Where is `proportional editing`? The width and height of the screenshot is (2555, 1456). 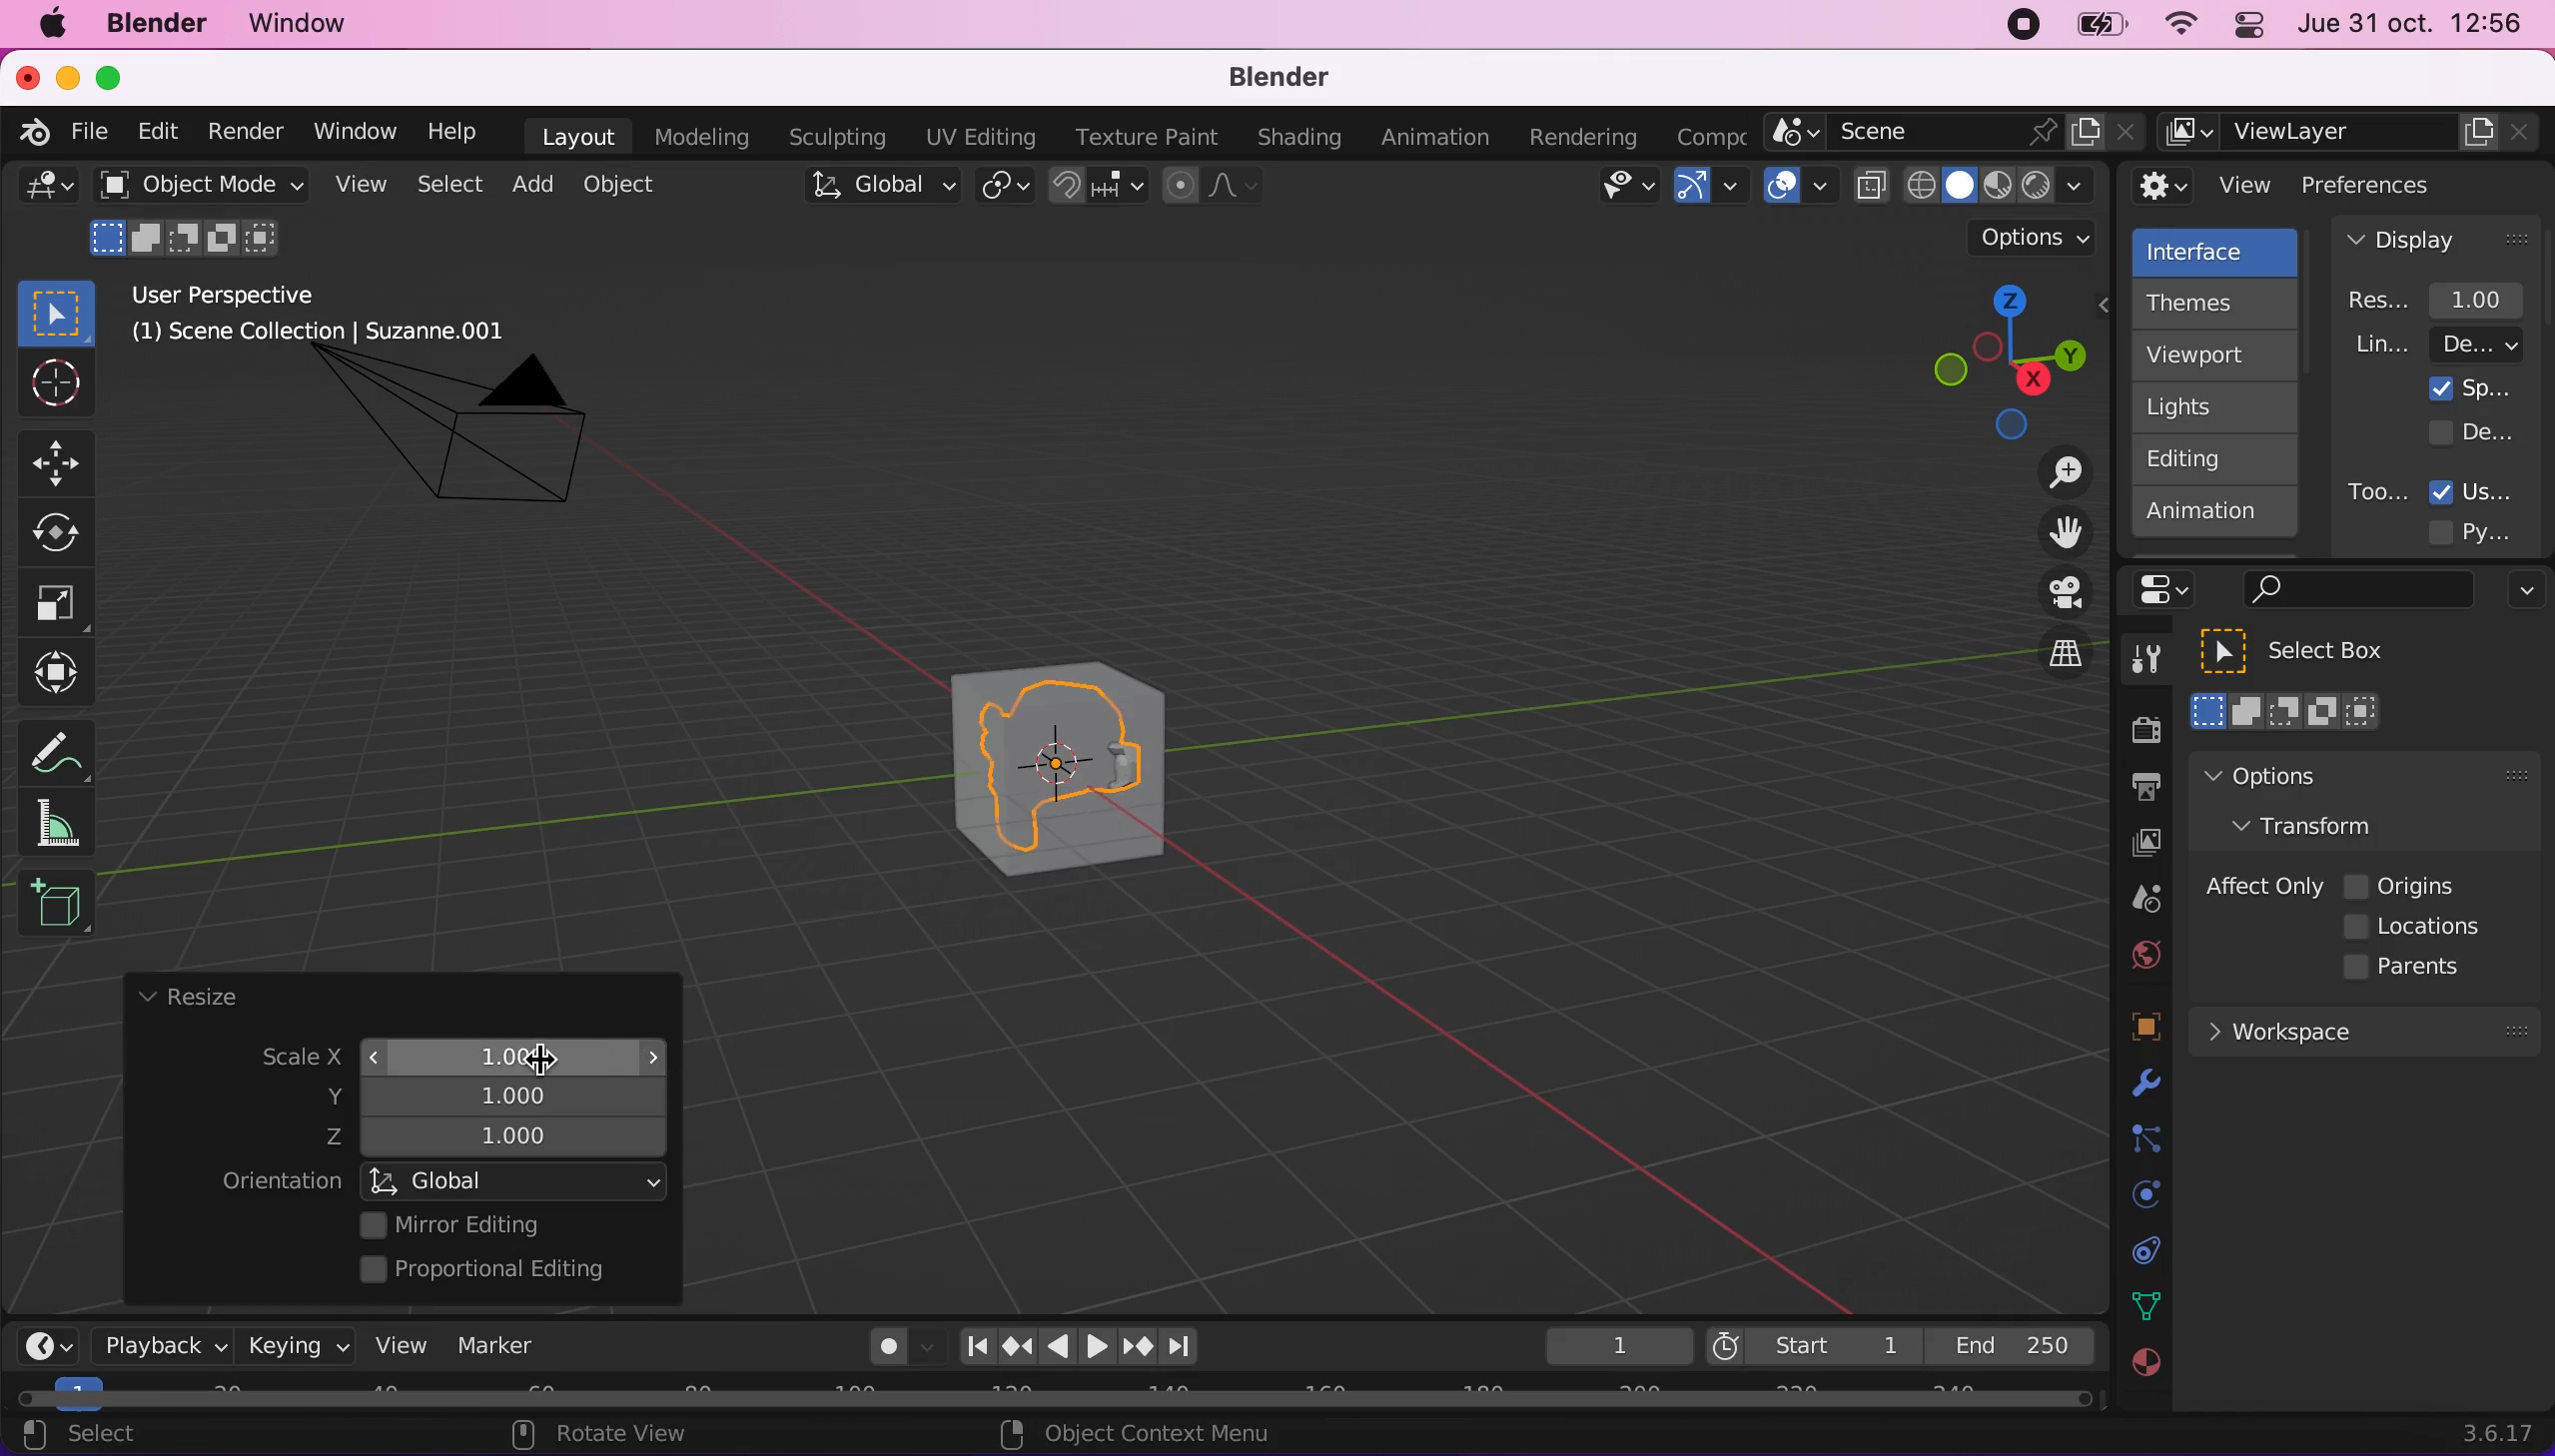 proportional editing is located at coordinates (497, 1271).